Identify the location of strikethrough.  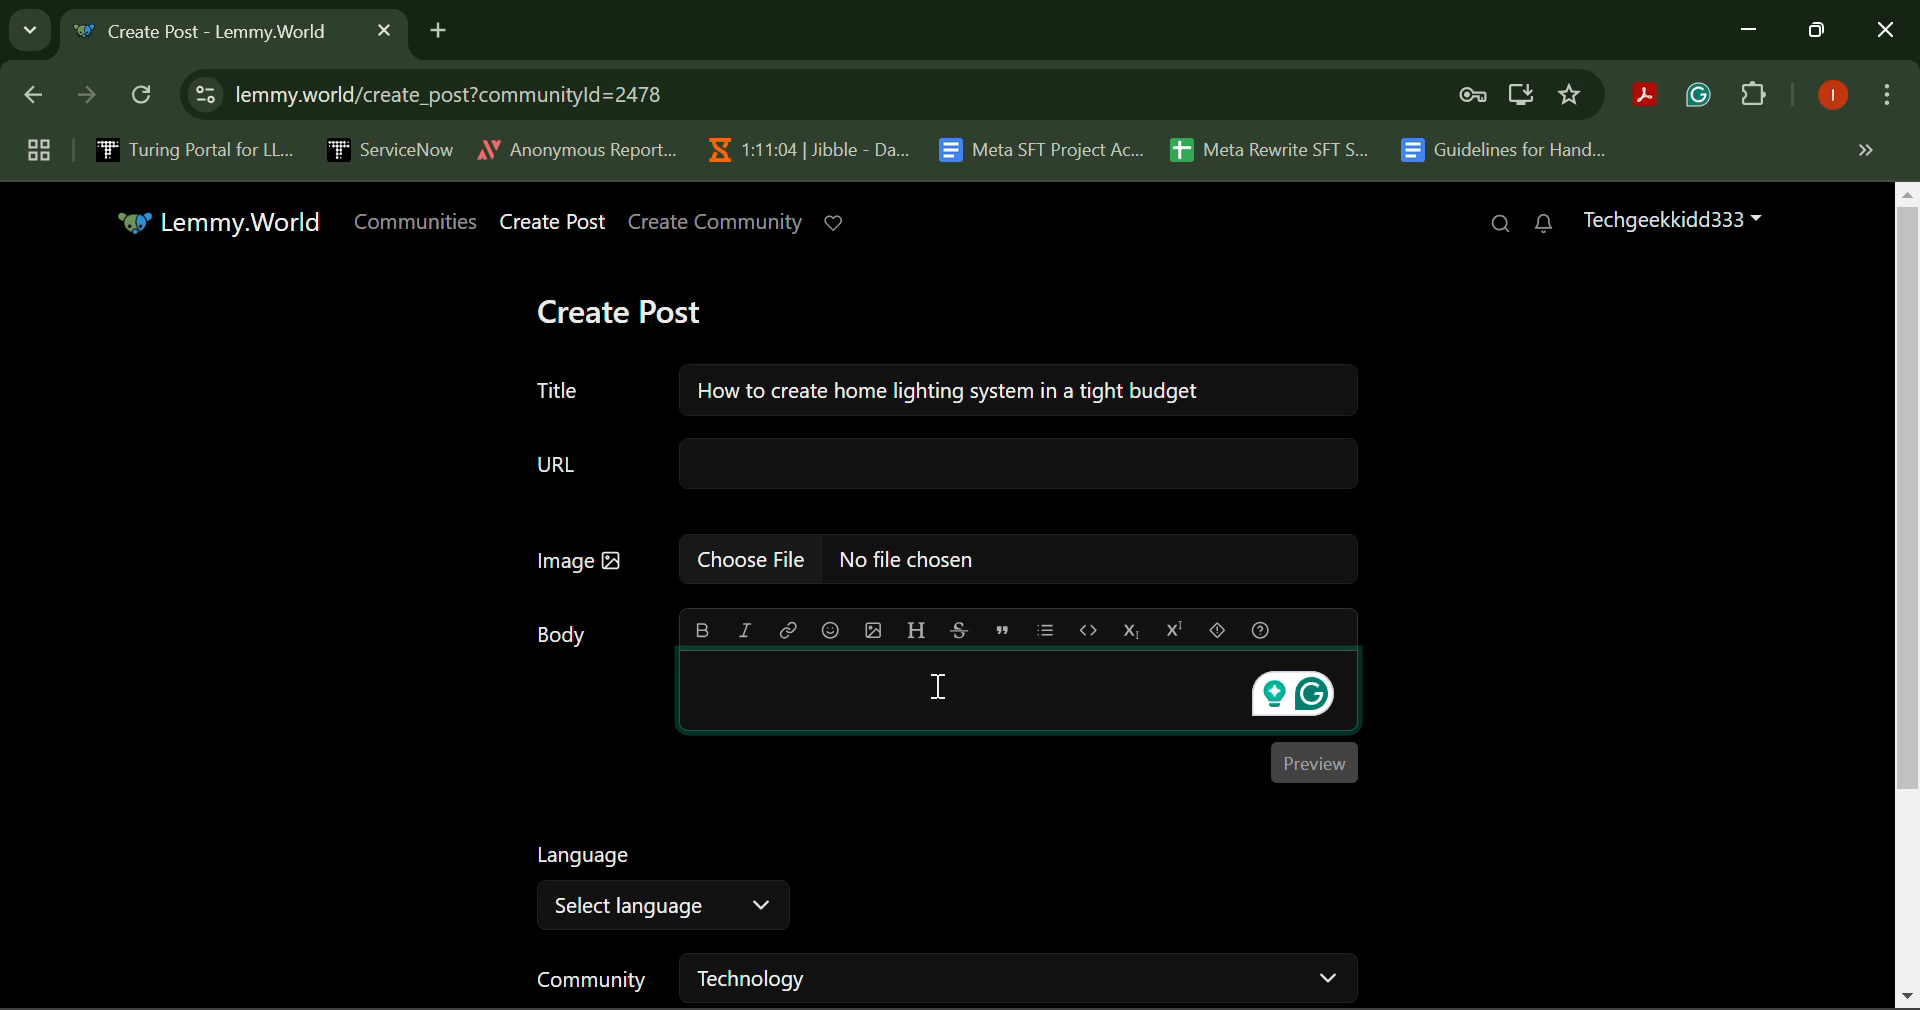
(961, 629).